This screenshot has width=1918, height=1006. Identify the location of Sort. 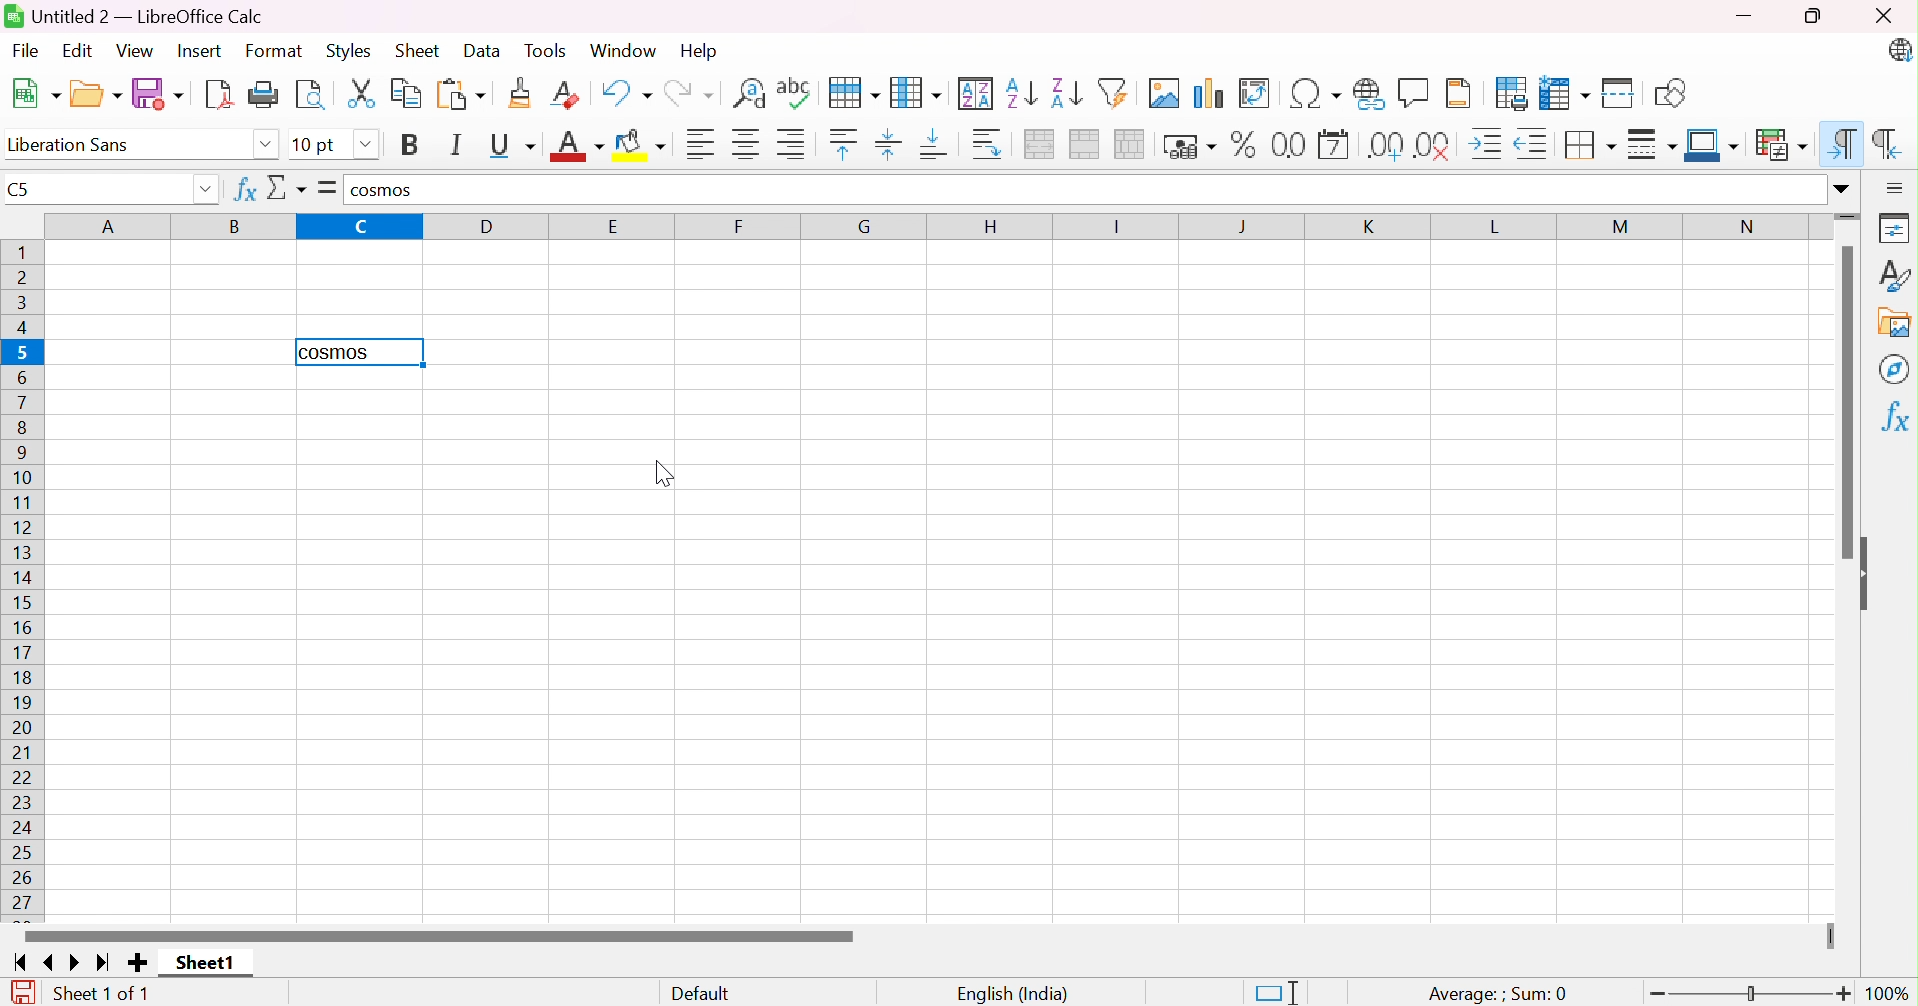
(978, 91).